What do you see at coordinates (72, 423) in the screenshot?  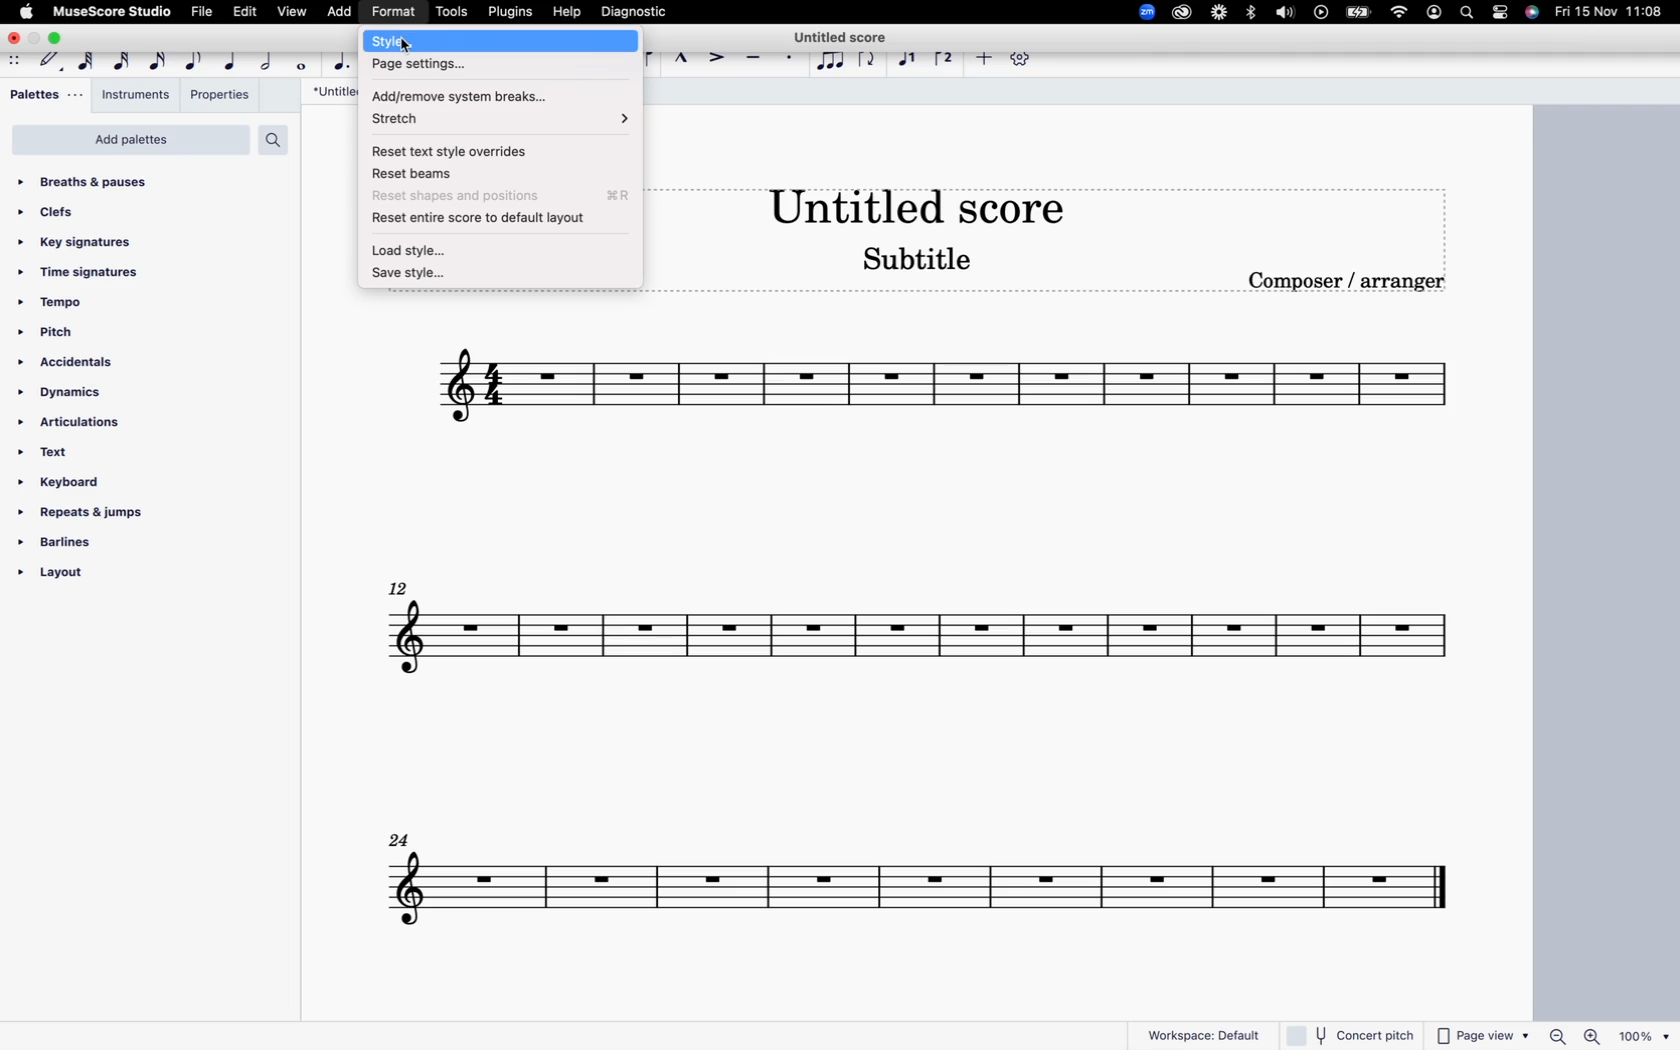 I see `articulations` at bounding box center [72, 423].